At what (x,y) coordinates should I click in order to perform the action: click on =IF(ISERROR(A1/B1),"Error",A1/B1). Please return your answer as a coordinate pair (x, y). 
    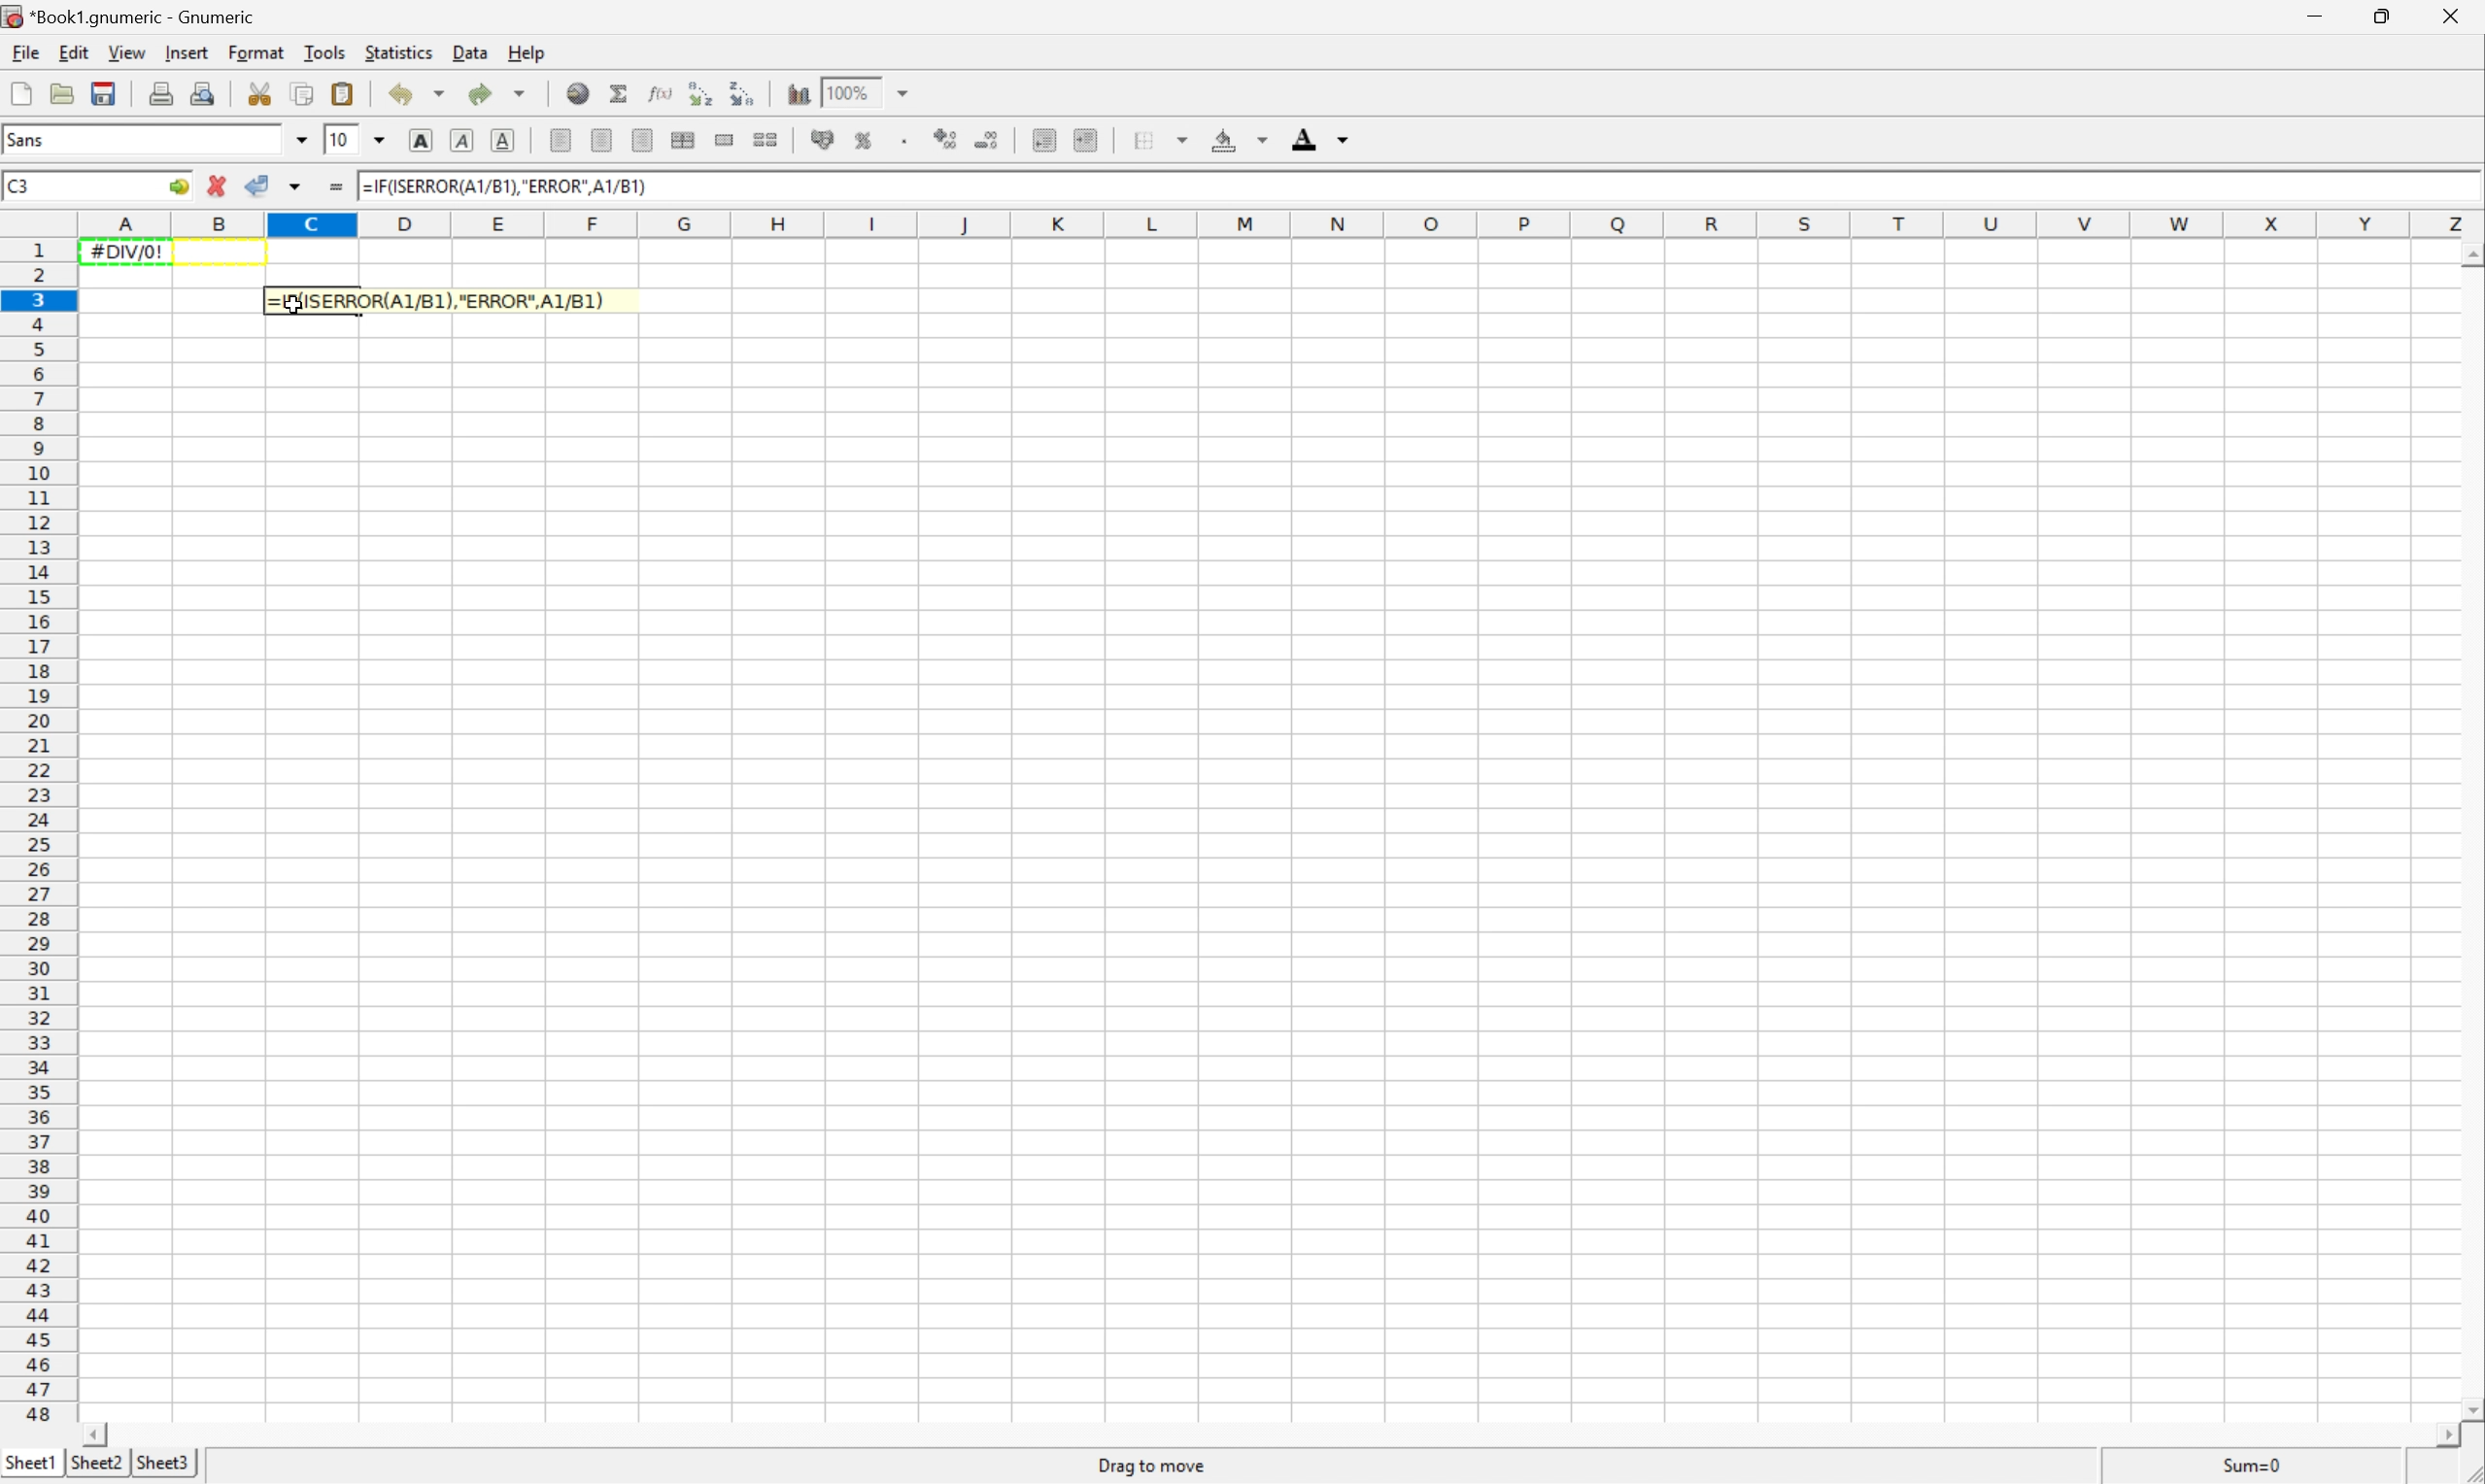
    Looking at the image, I should click on (437, 300).